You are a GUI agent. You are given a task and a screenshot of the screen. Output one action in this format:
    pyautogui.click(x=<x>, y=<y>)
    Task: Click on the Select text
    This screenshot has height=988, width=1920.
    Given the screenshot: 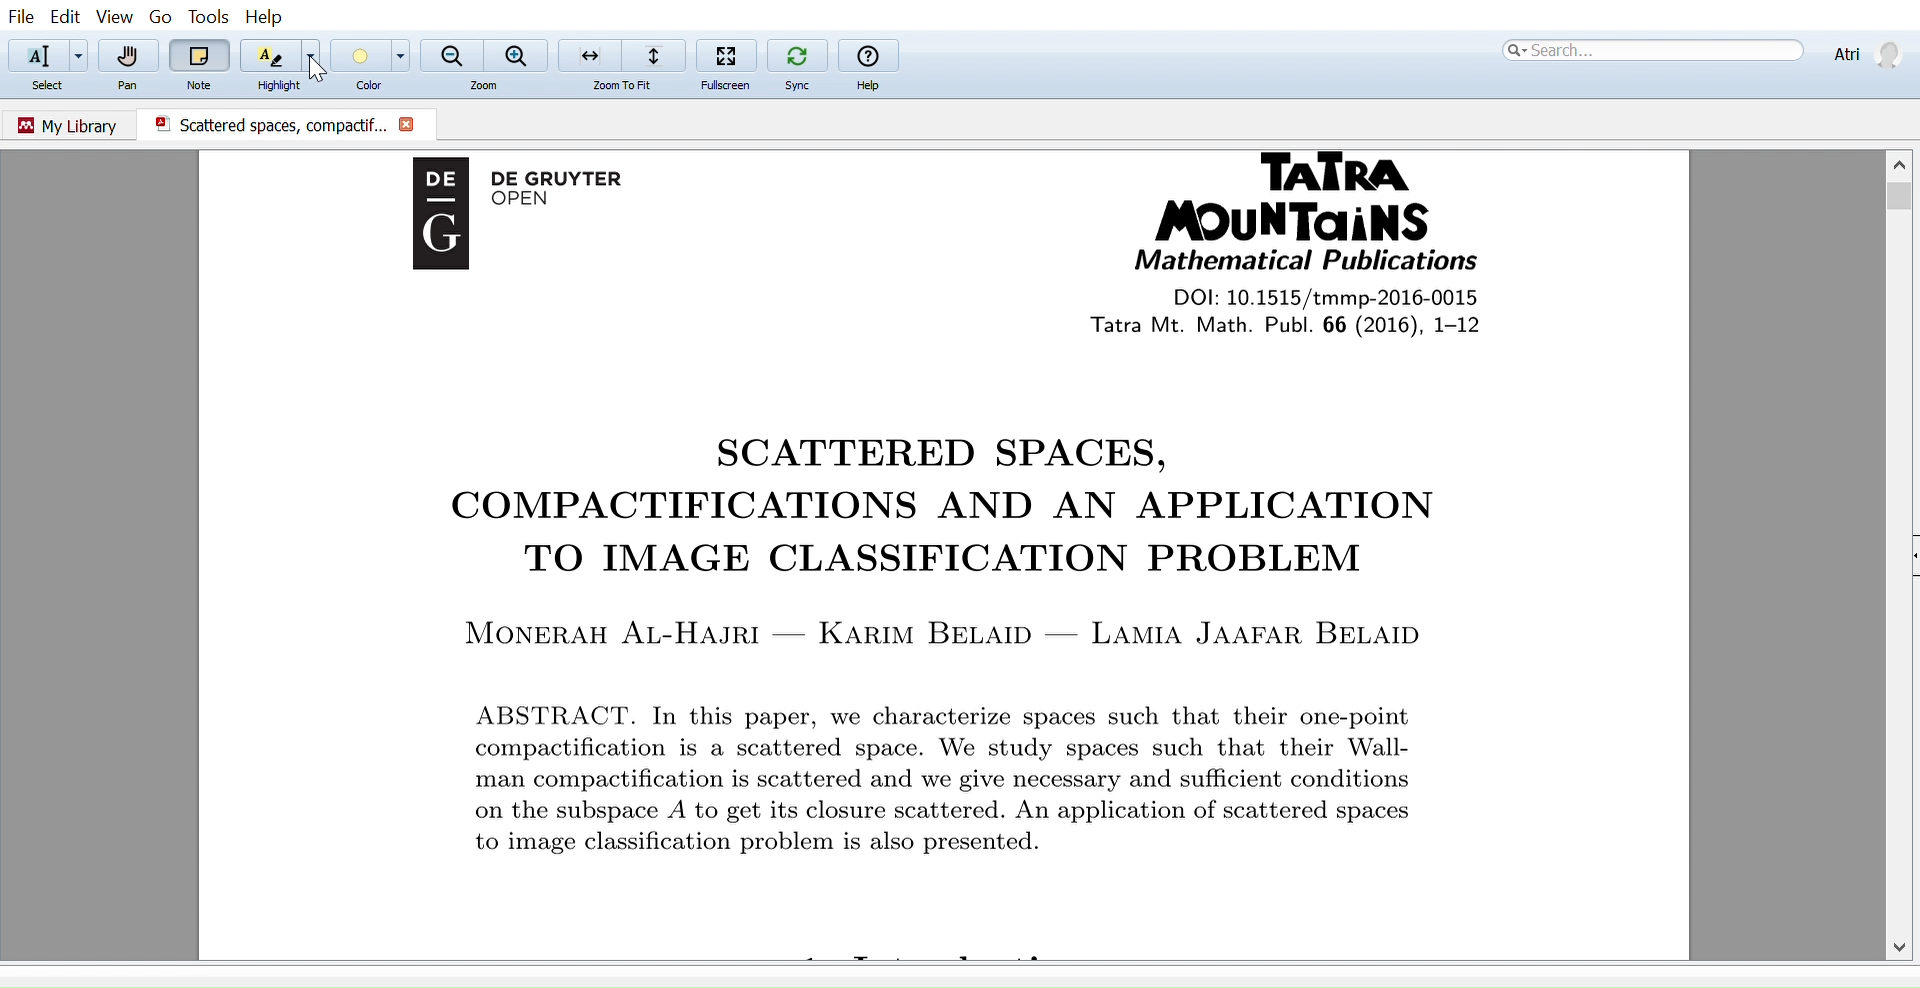 What is the action you would take?
    pyautogui.click(x=34, y=55)
    